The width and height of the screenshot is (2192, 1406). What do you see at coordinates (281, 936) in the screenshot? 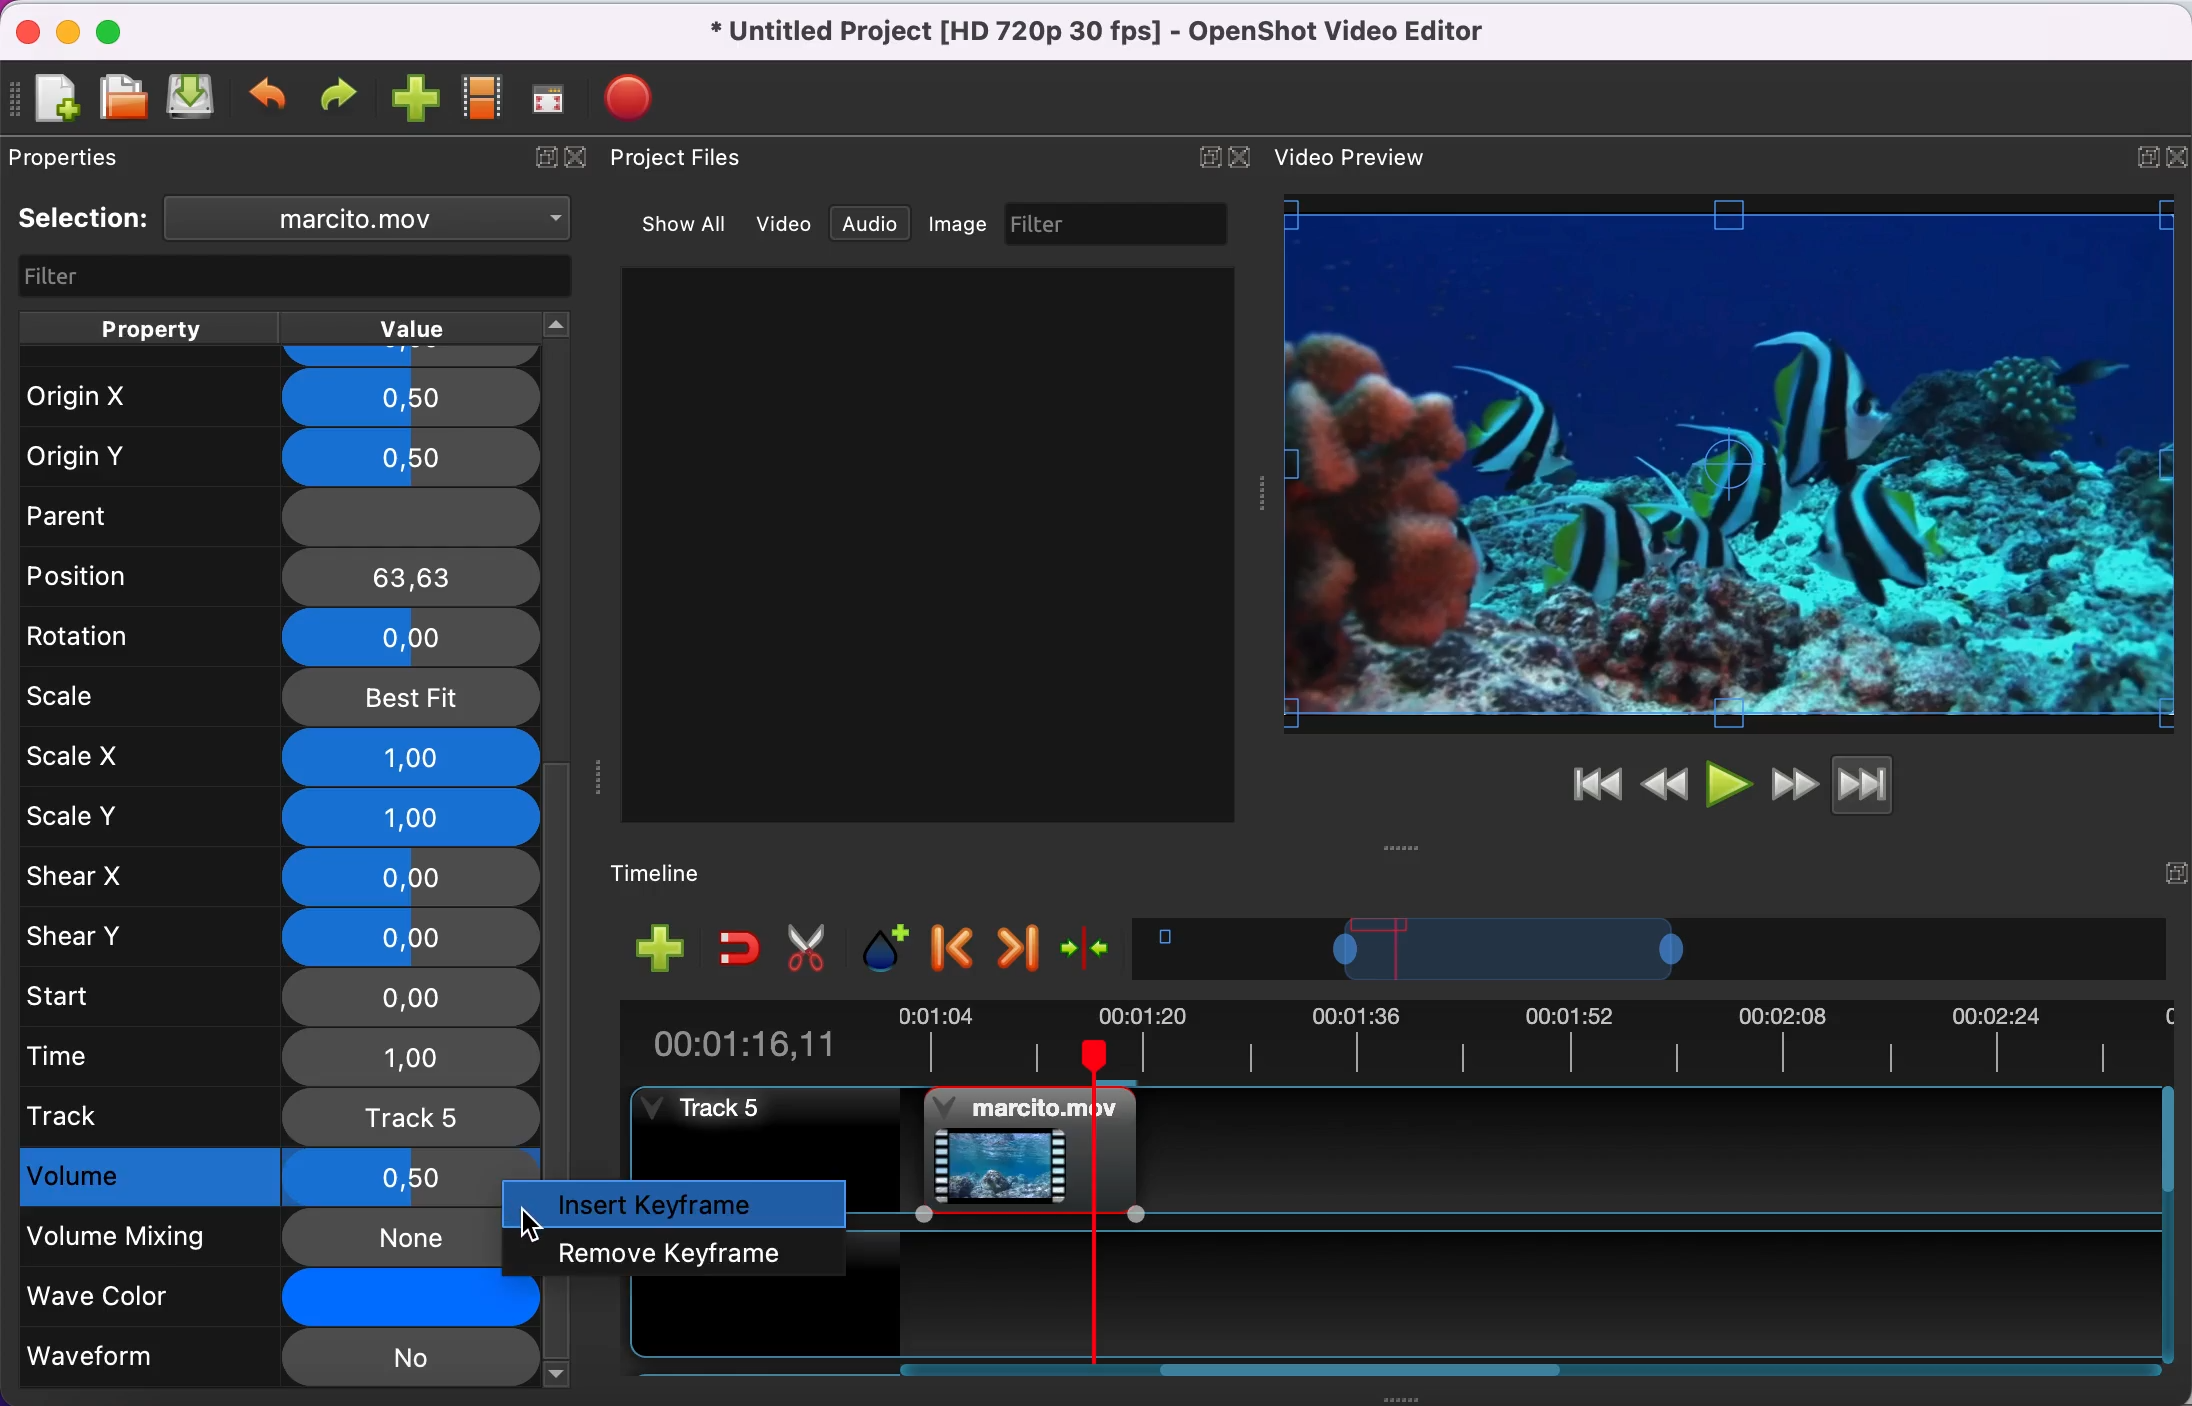
I see `shear y 0` at bounding box center [281, 936].